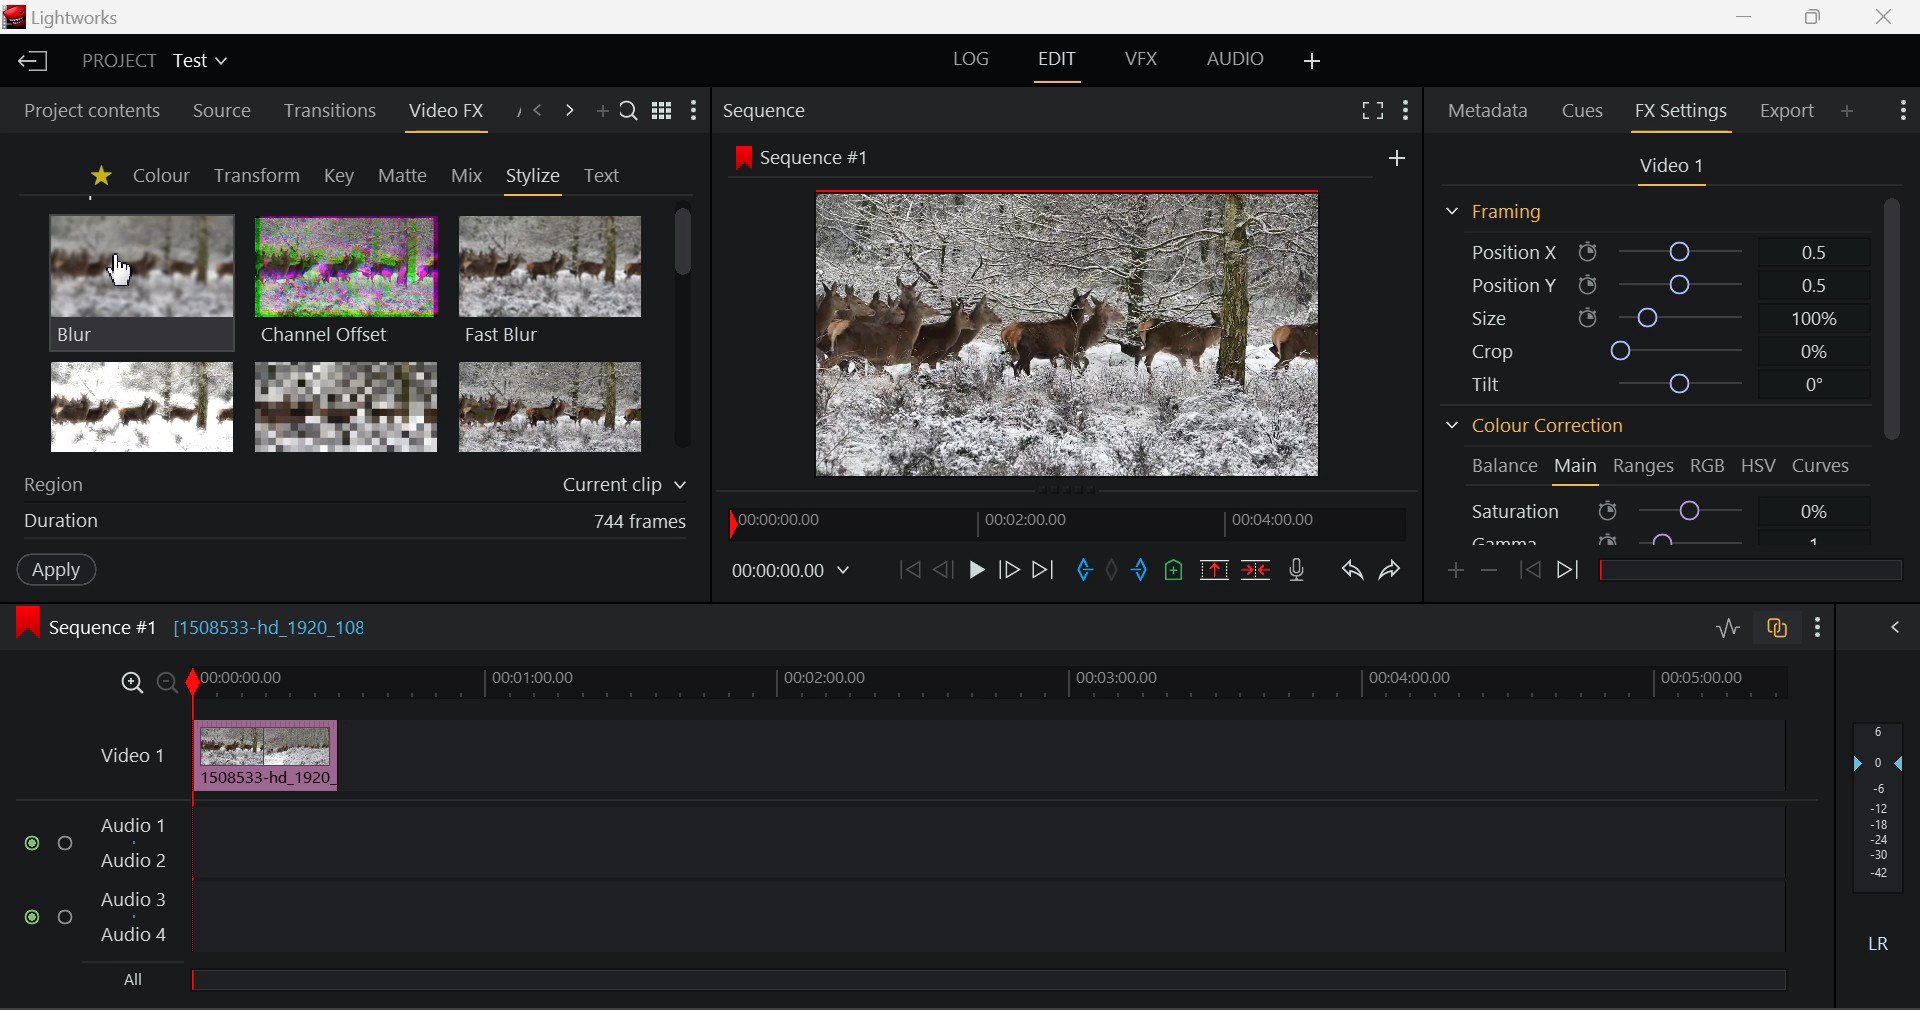  What do you see at coordinates (160, 175) in the screenshot?
I see `Colour` at bounding box center [160, 175].